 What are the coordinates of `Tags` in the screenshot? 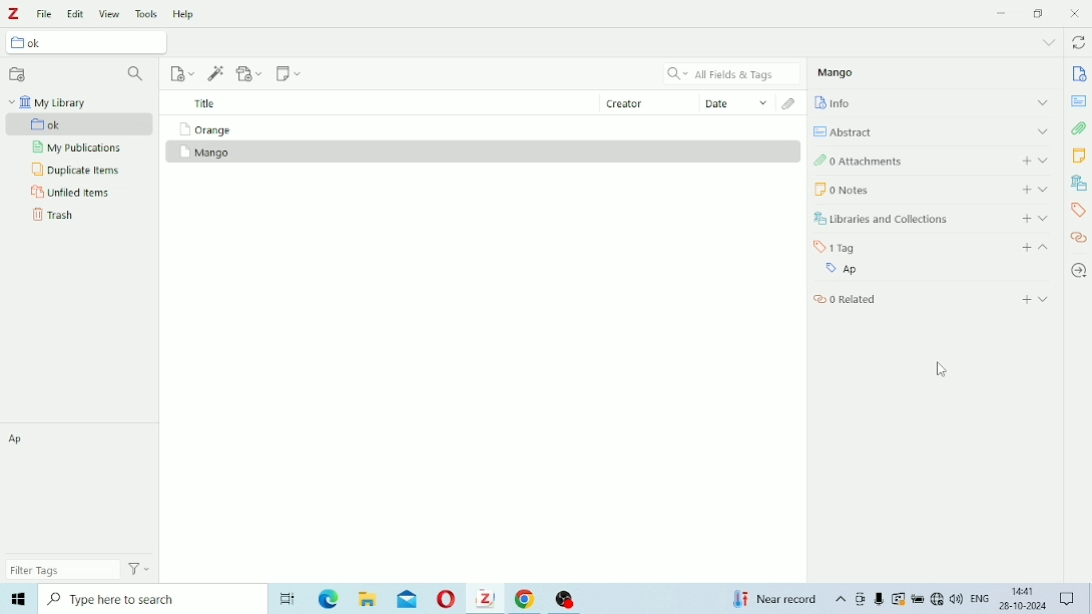 It's located at (1077, 210).